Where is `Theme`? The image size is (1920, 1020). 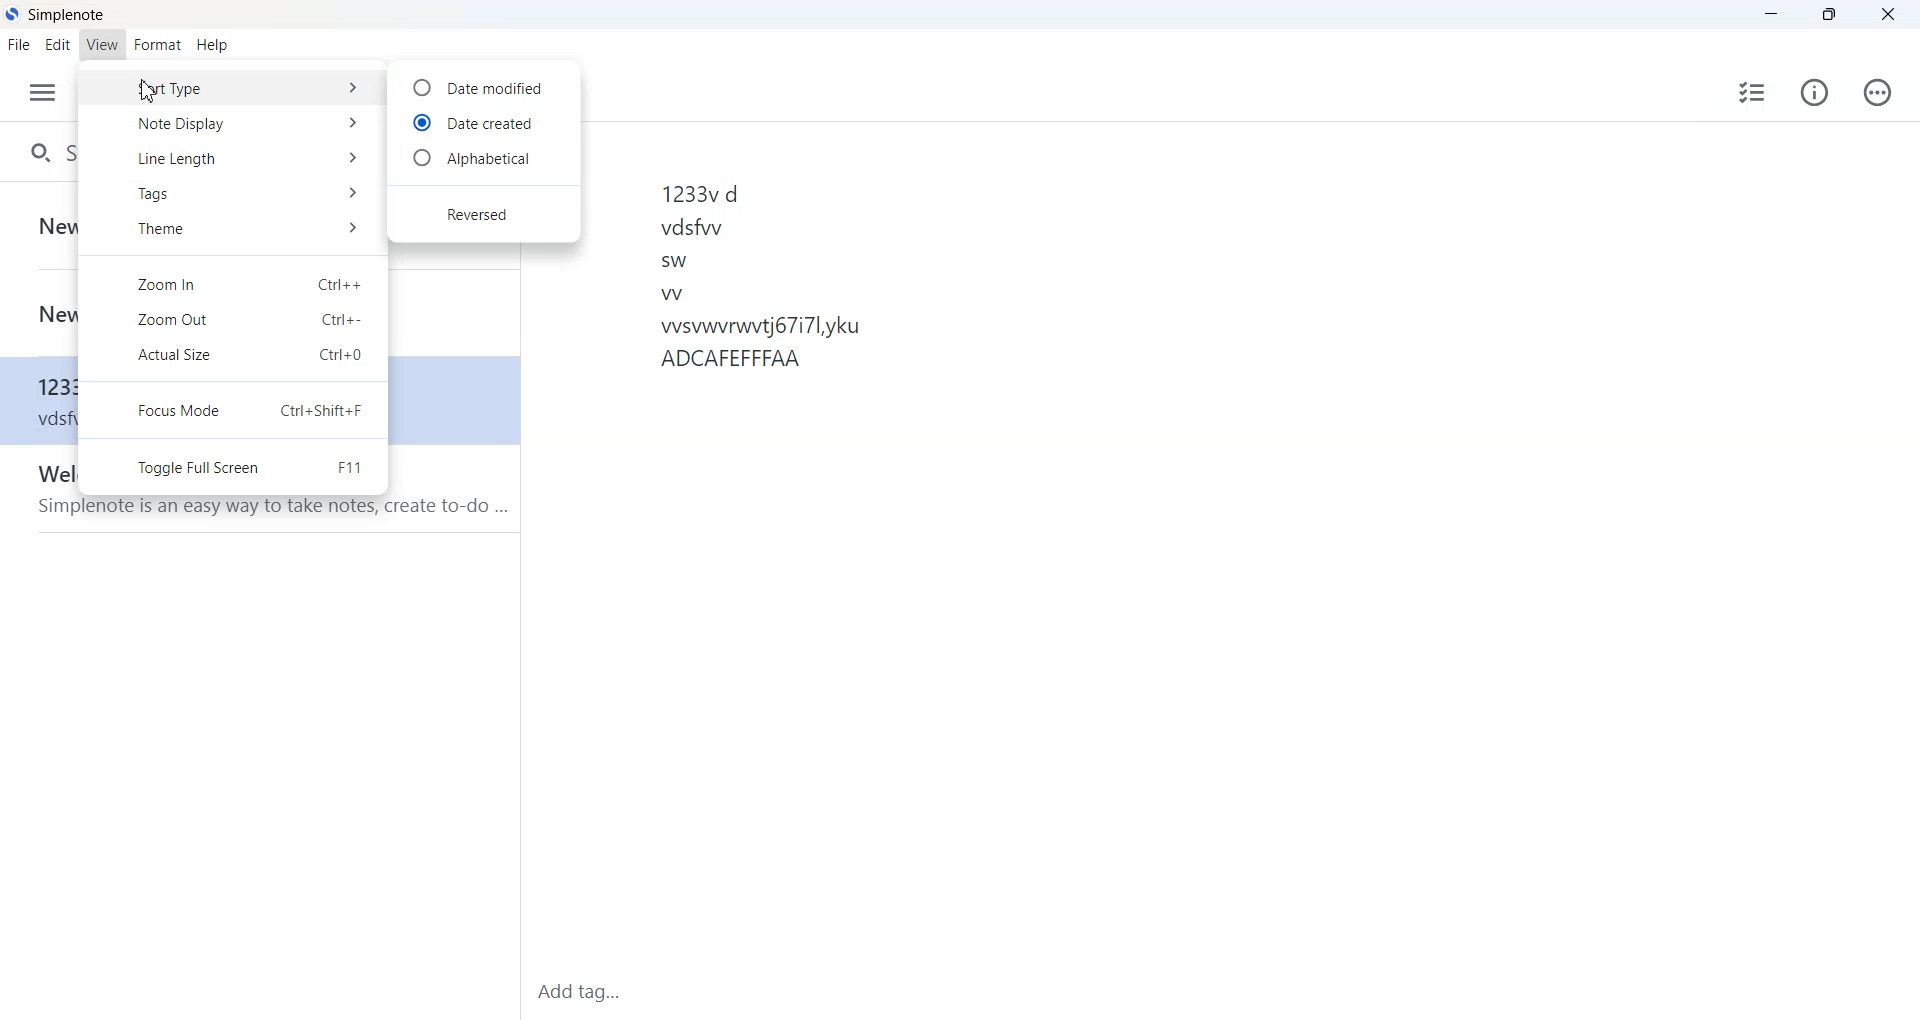
Theme is located at coordinates (232, 231).